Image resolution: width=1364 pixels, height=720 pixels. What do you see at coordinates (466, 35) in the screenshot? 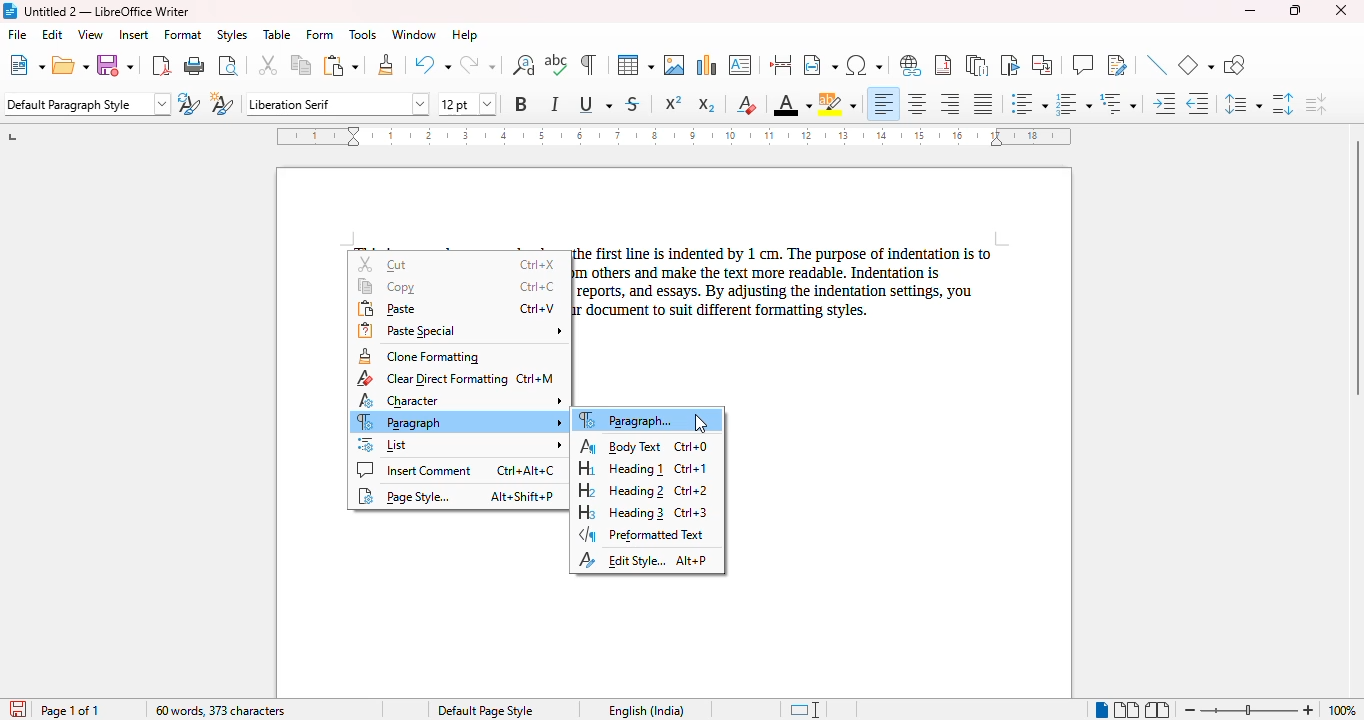
I see `help` at bounding box center [466, 35].